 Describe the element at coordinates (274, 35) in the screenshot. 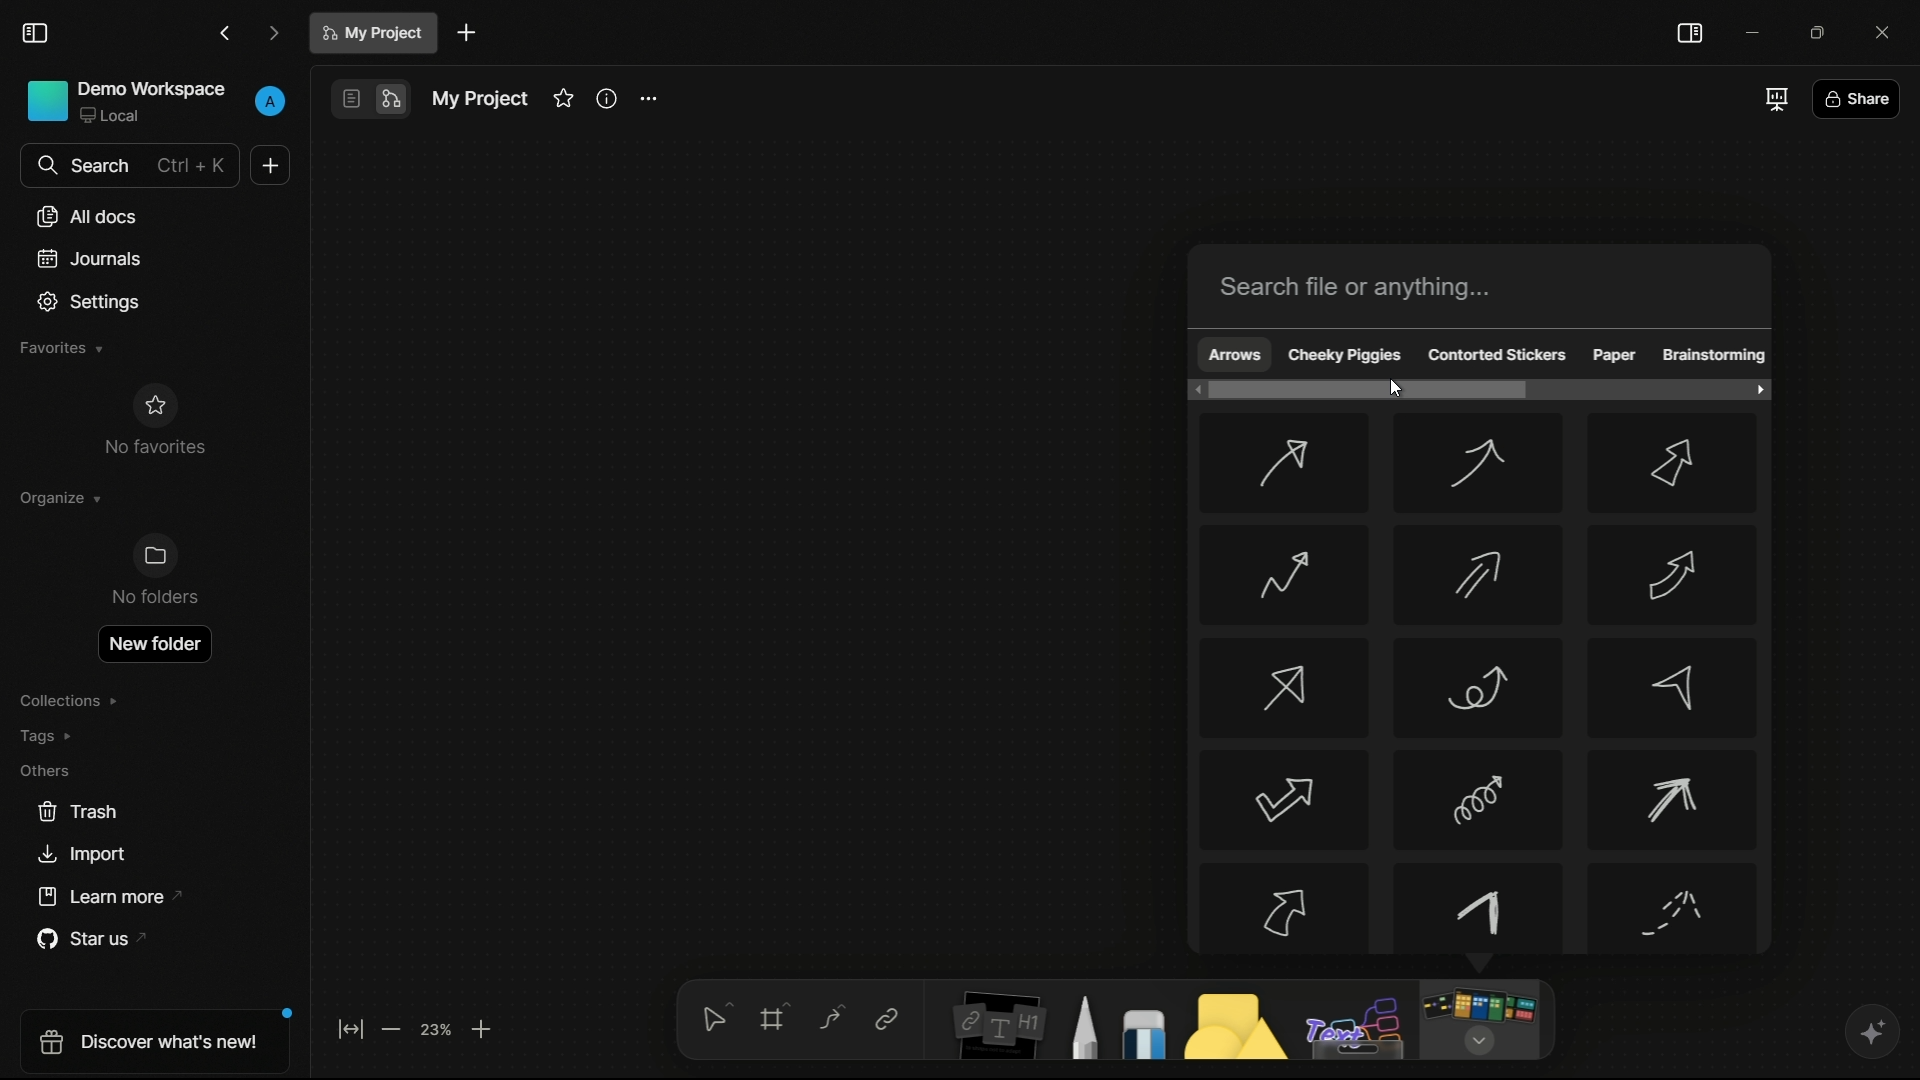

I see `forward` at that location.